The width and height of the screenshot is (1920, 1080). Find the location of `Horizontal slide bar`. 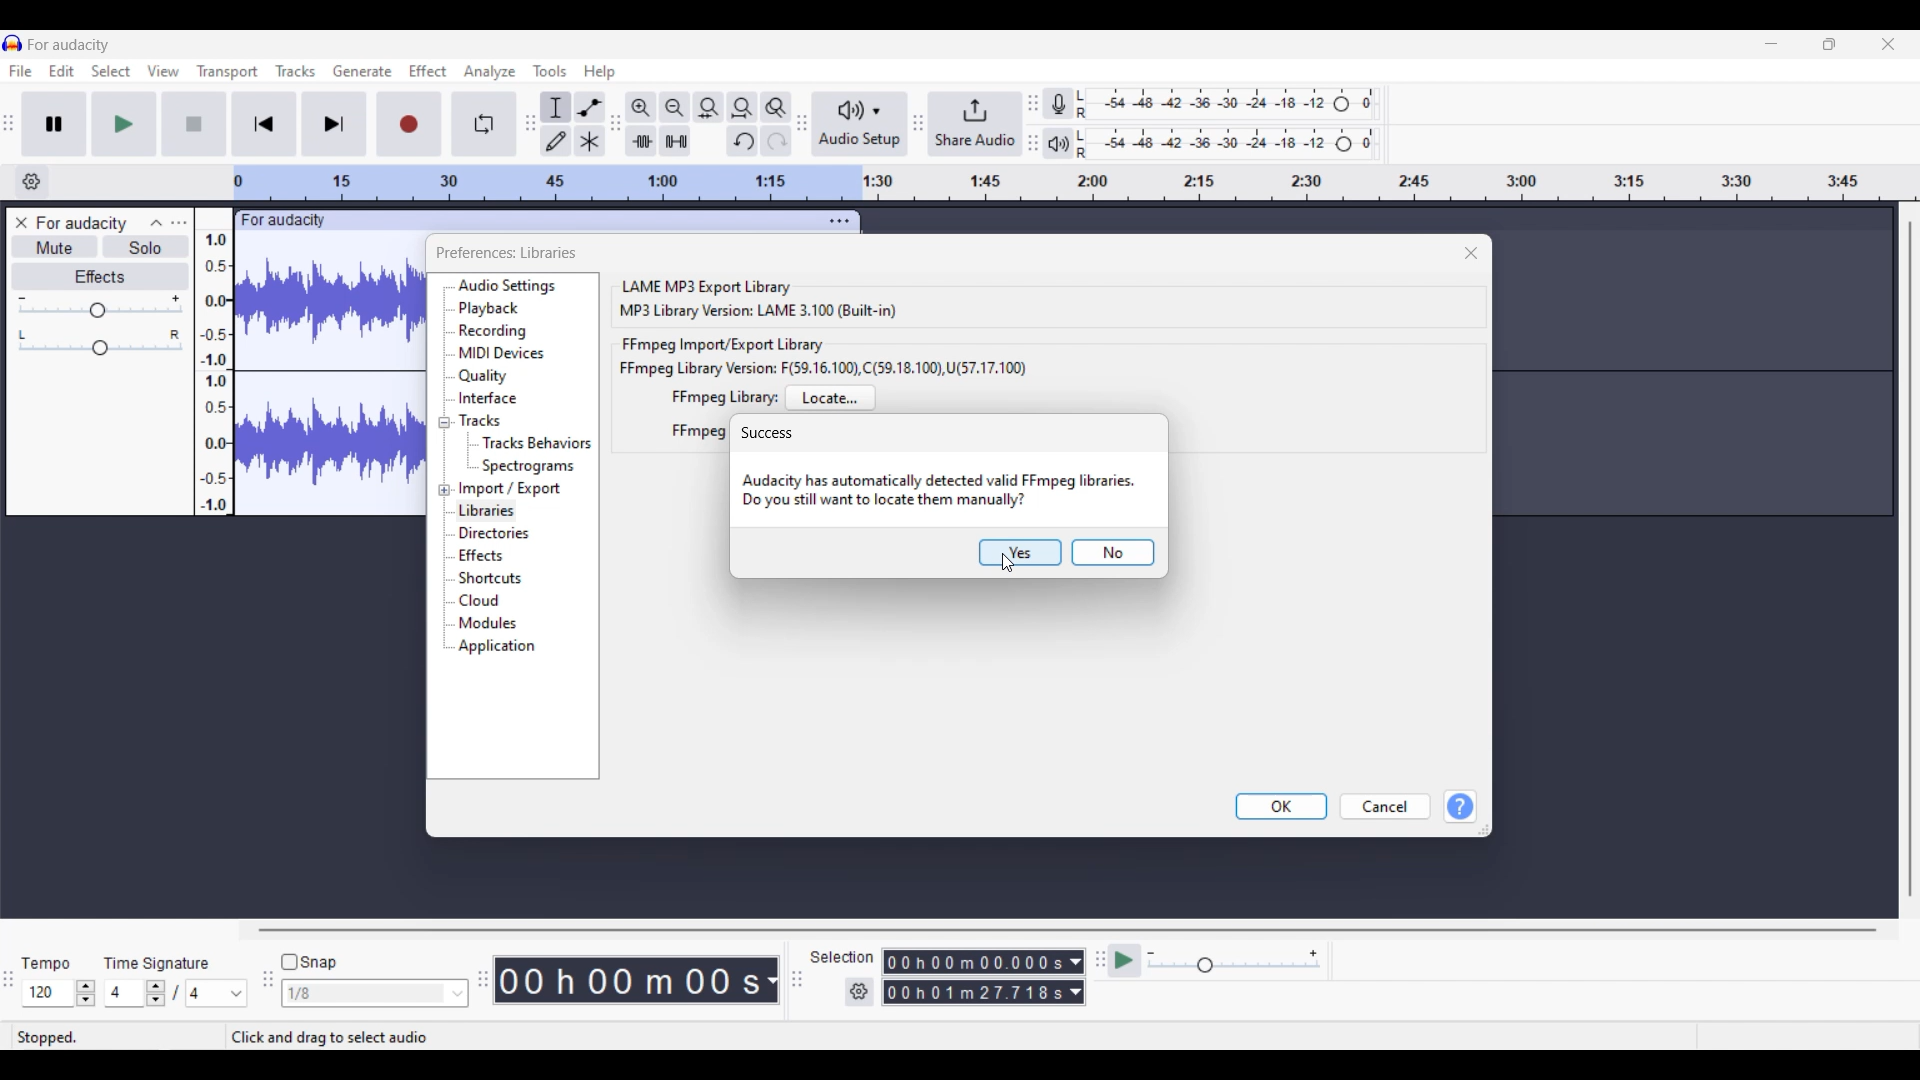

Horizontal slide bar is located at coordinates (1067, 929).